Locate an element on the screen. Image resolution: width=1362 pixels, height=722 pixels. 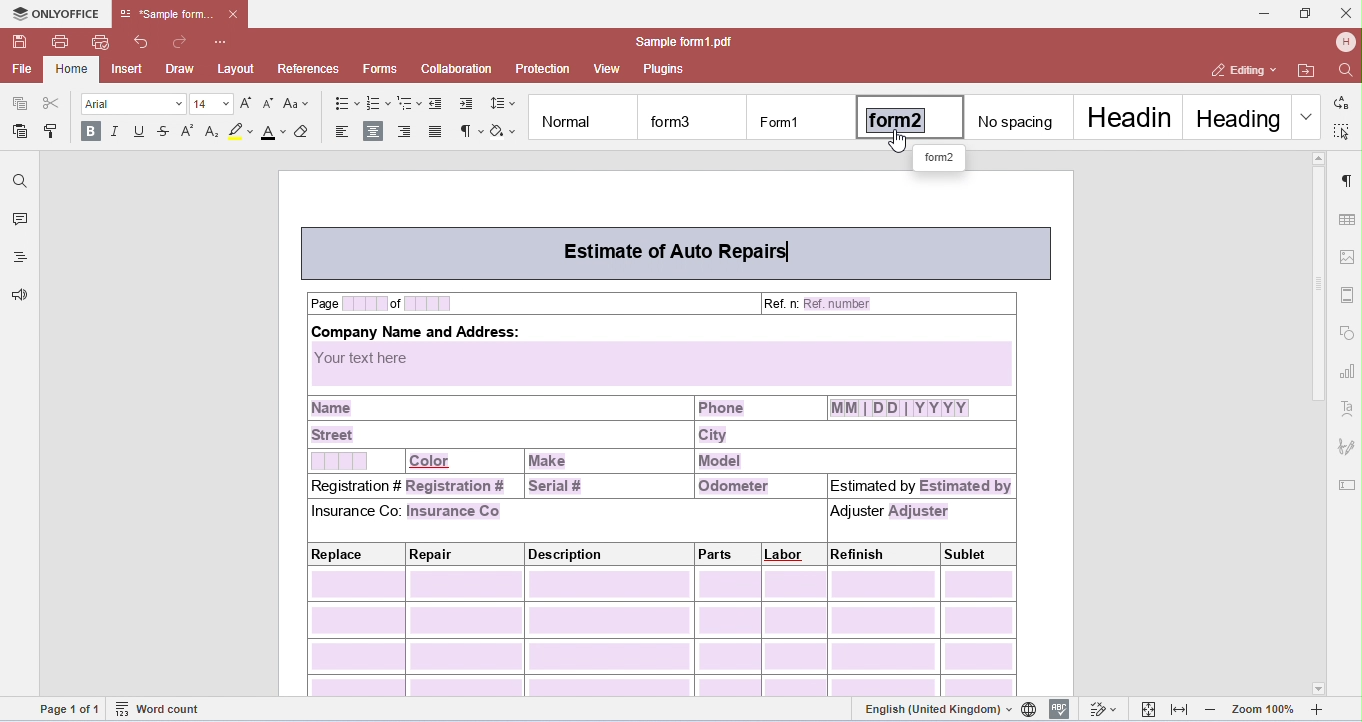
clear style is located at coordinates (308, 132).